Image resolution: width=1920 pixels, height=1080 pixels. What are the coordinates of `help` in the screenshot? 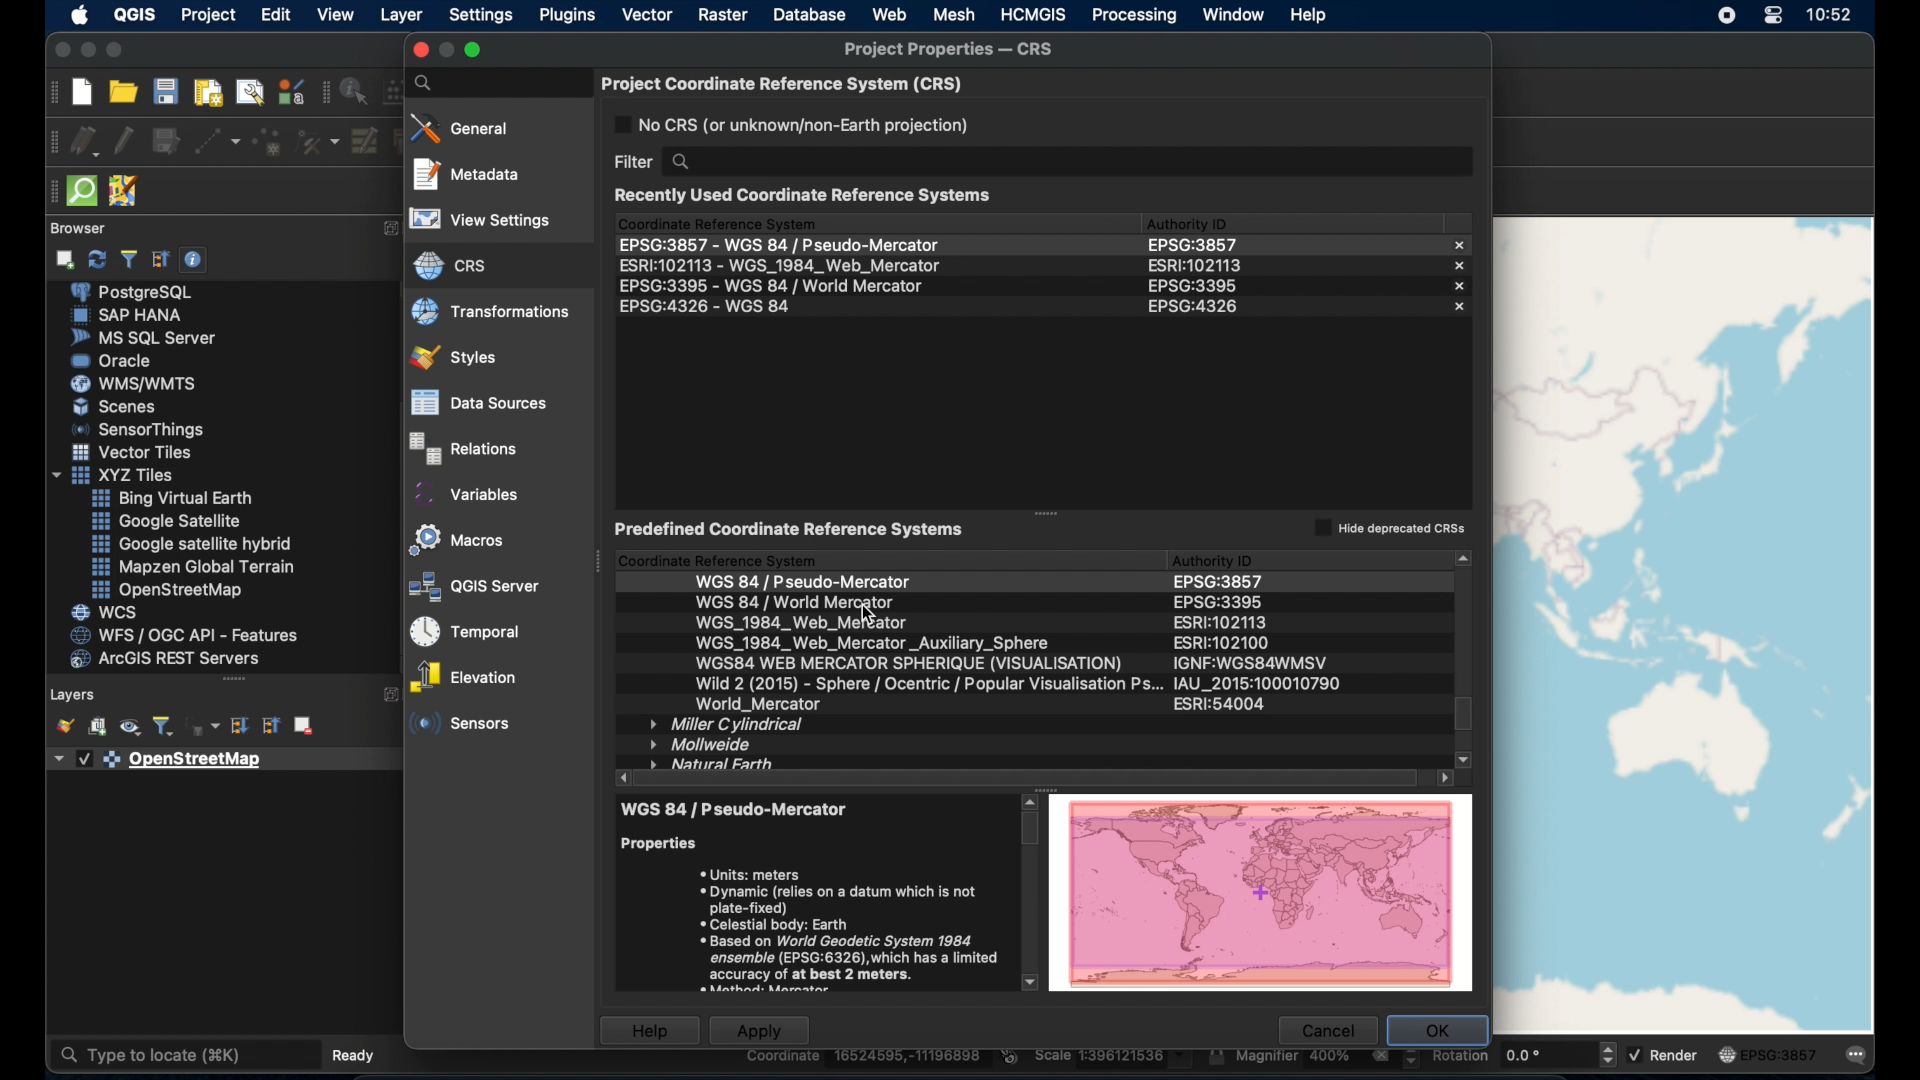 It's located at (1310, 16).